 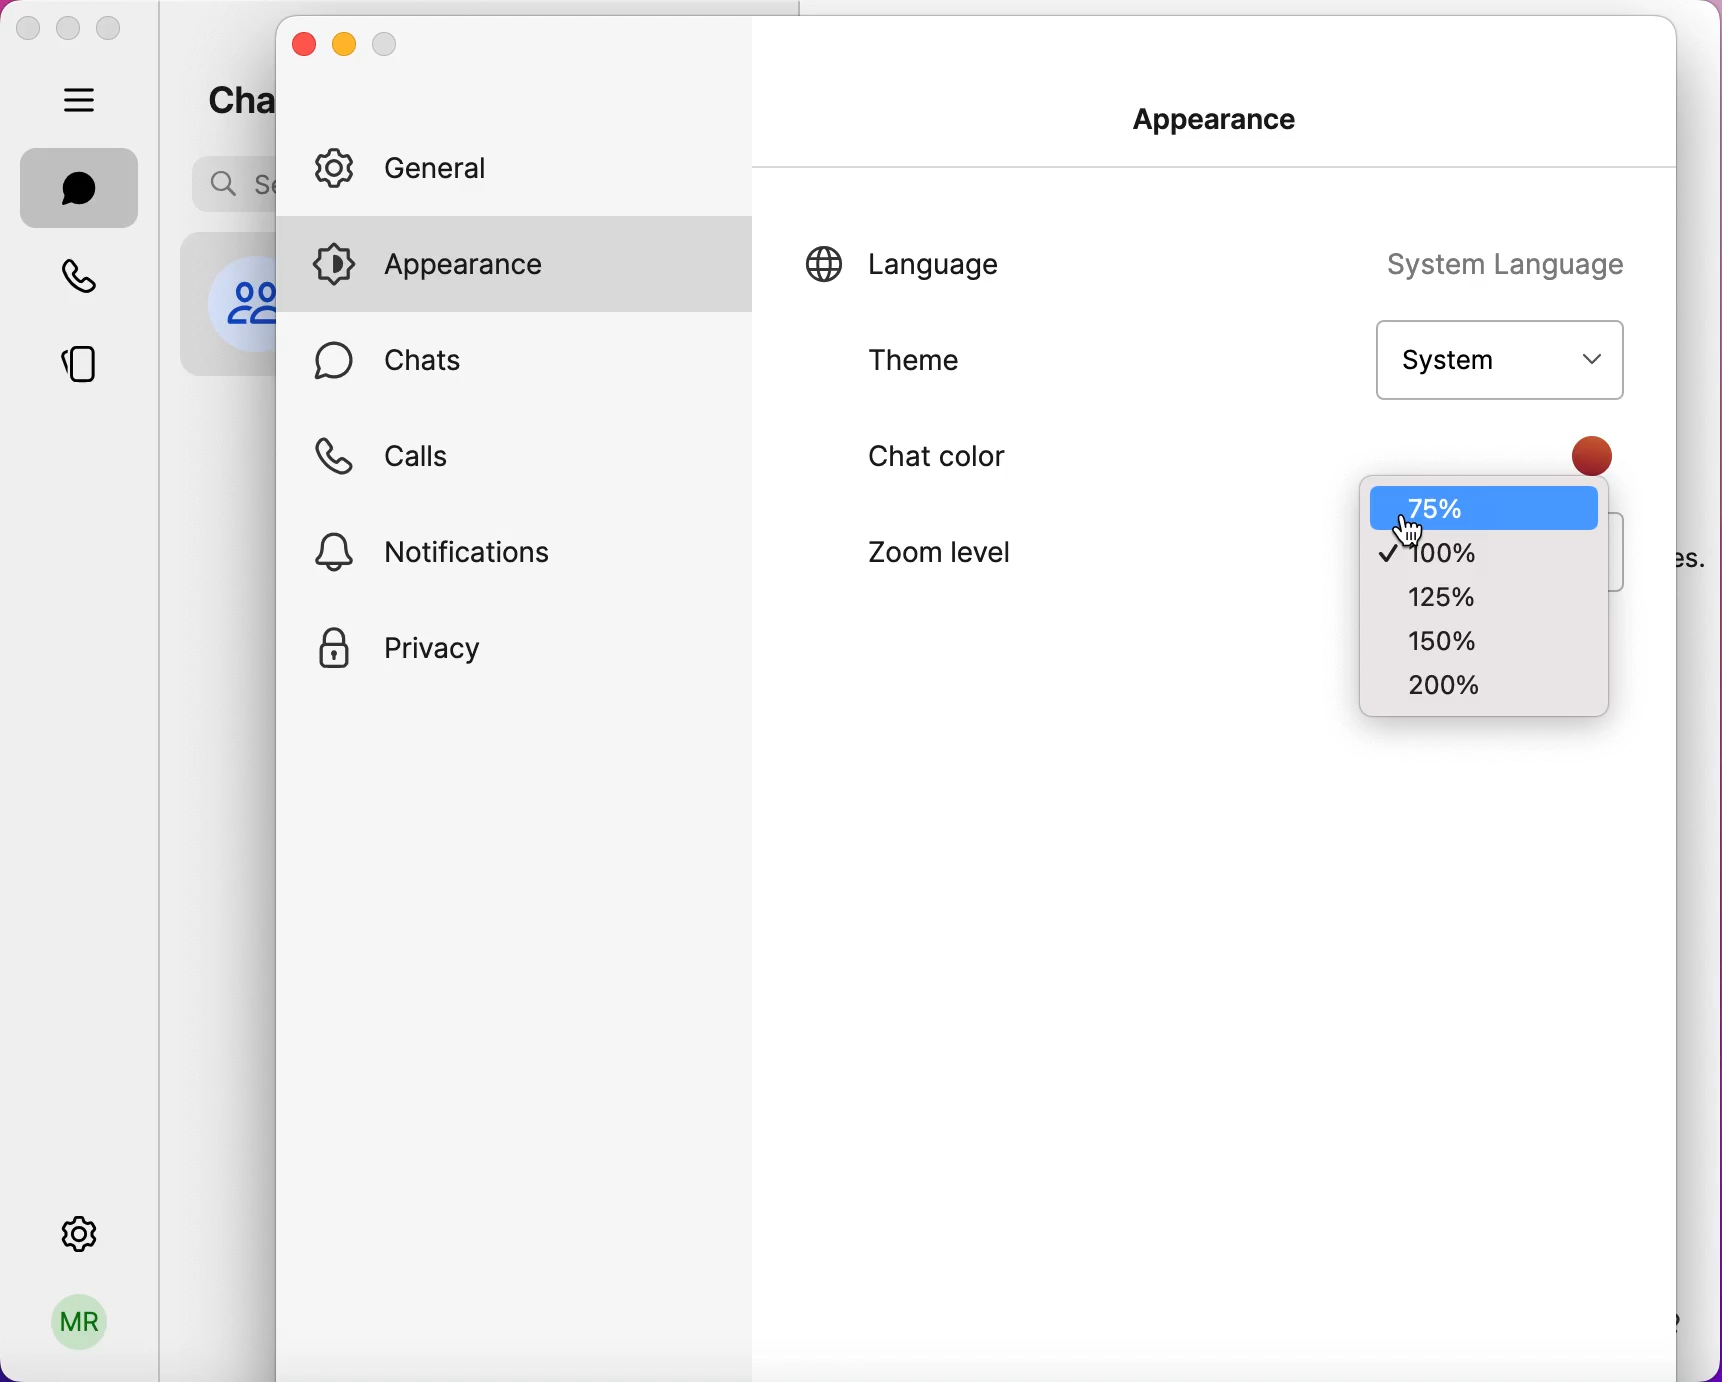 I want to click on system language, so click(x=1516, y=243).